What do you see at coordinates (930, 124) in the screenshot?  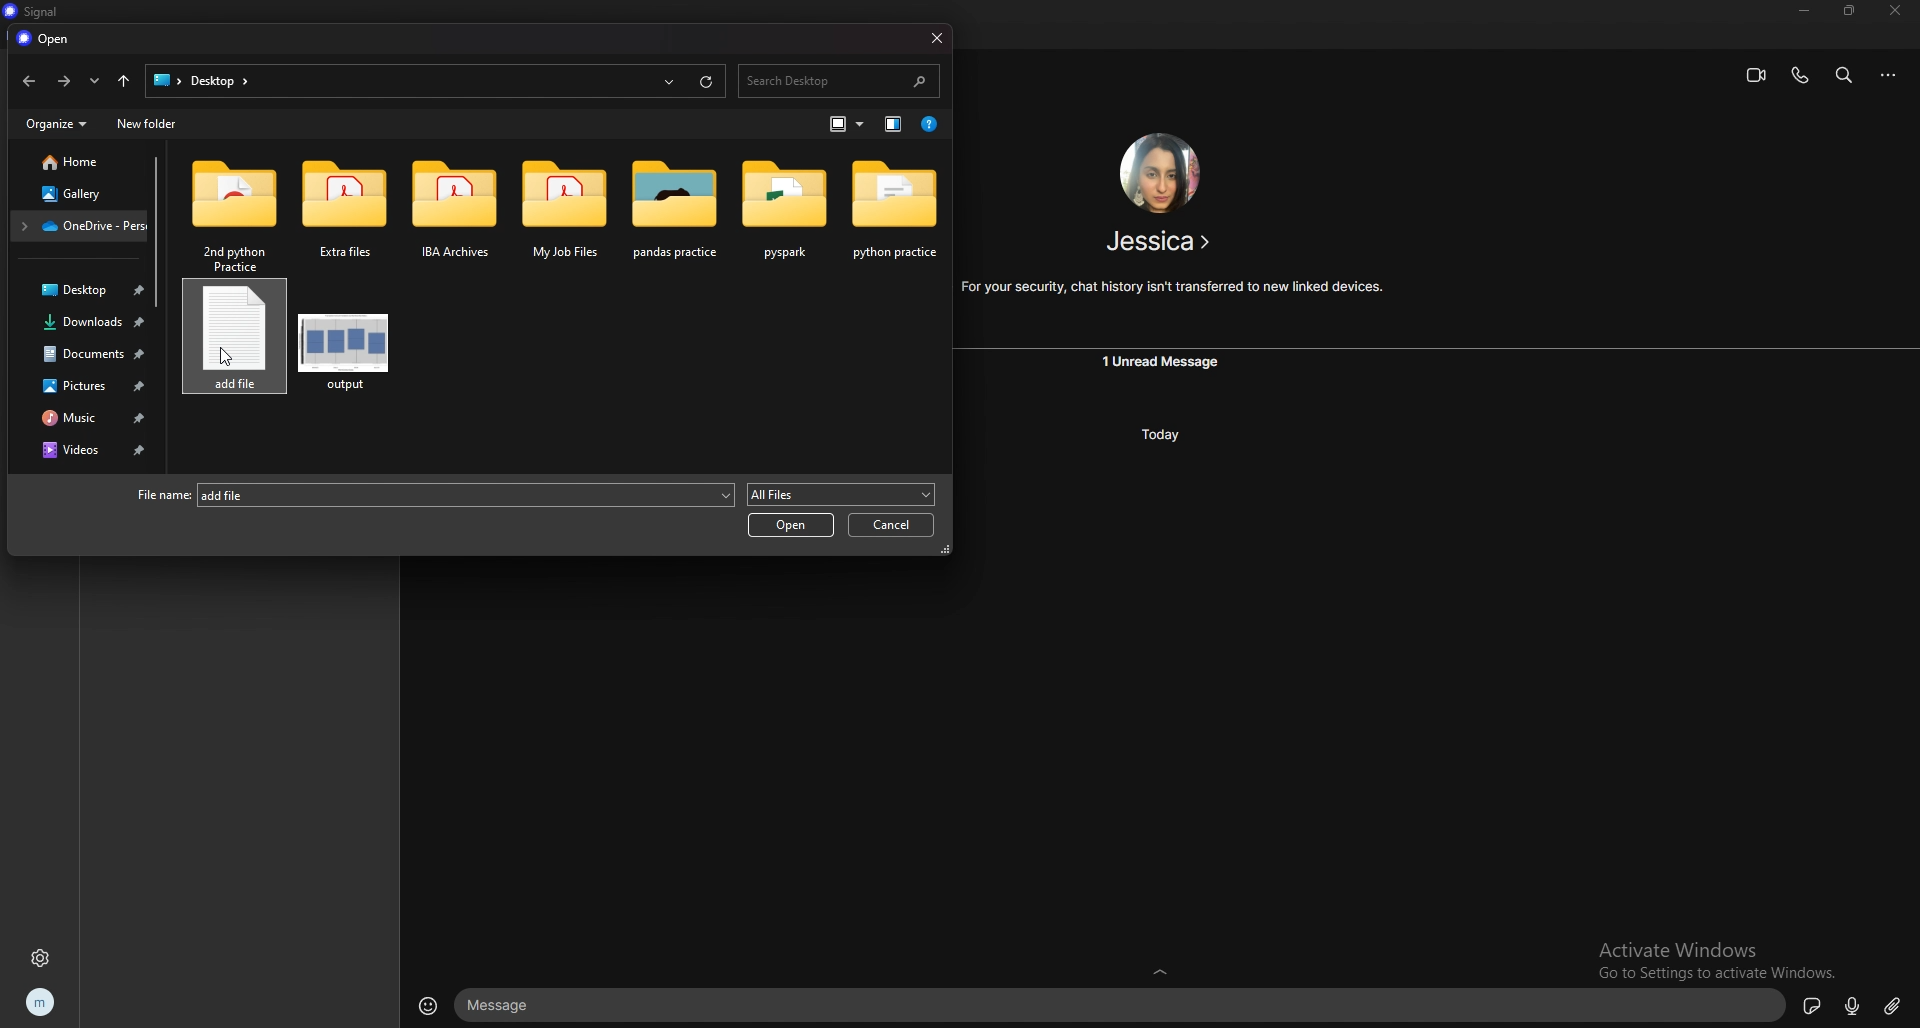 I see `help` at bounding box center [930, 124].